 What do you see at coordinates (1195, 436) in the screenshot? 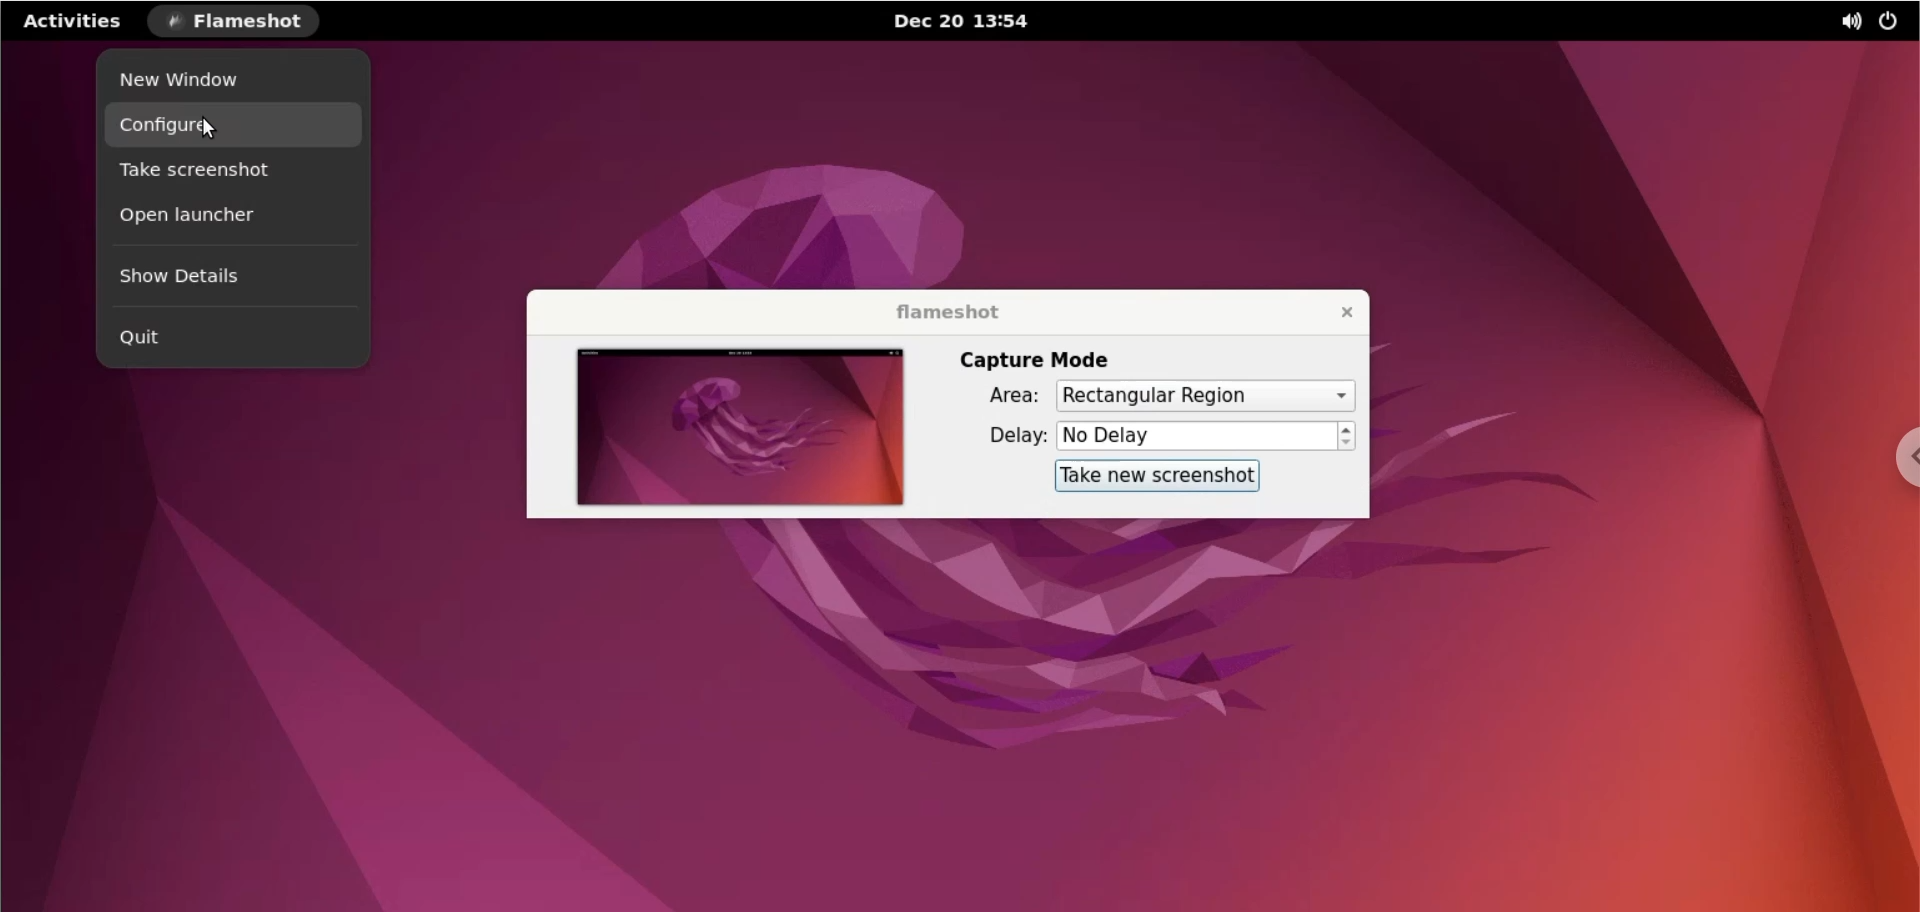
I see `delay options` at bounding box center [1195, 436].